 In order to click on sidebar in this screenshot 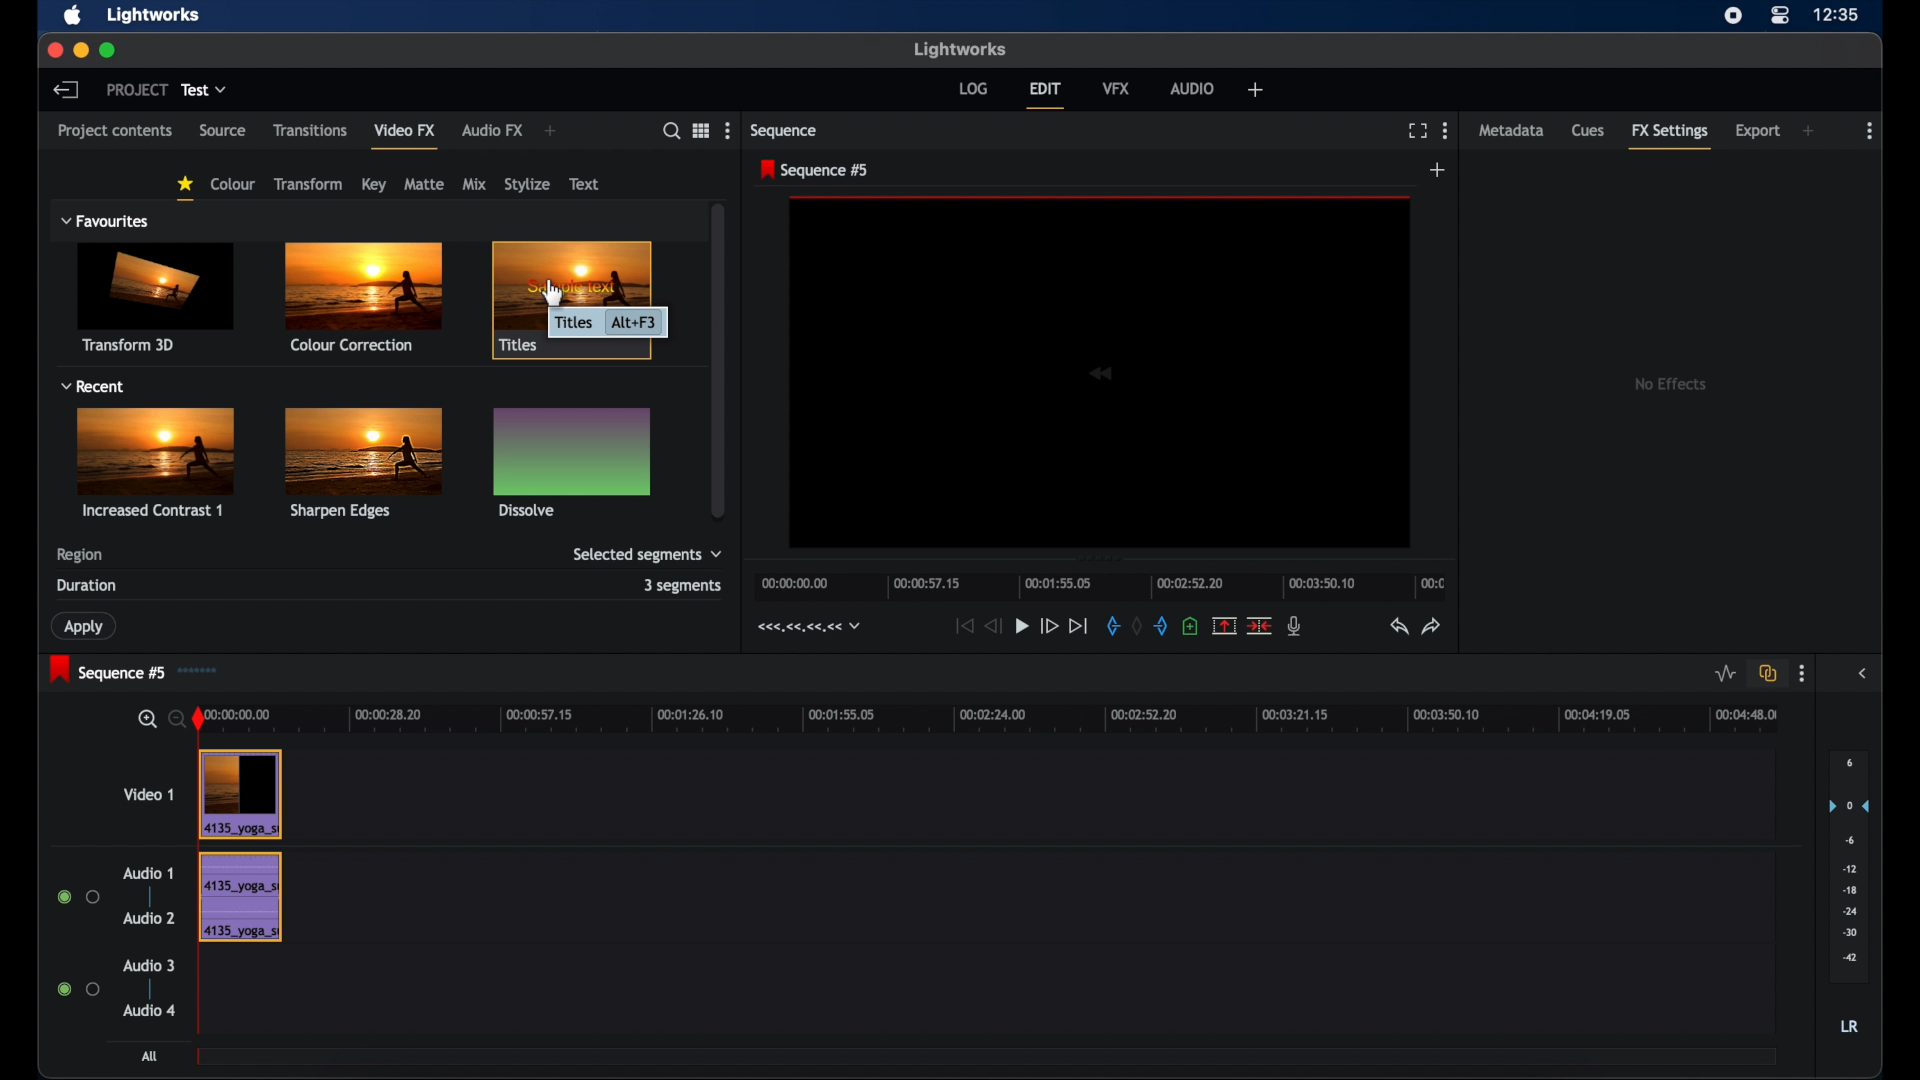, I will do `click(1861, 673)`.